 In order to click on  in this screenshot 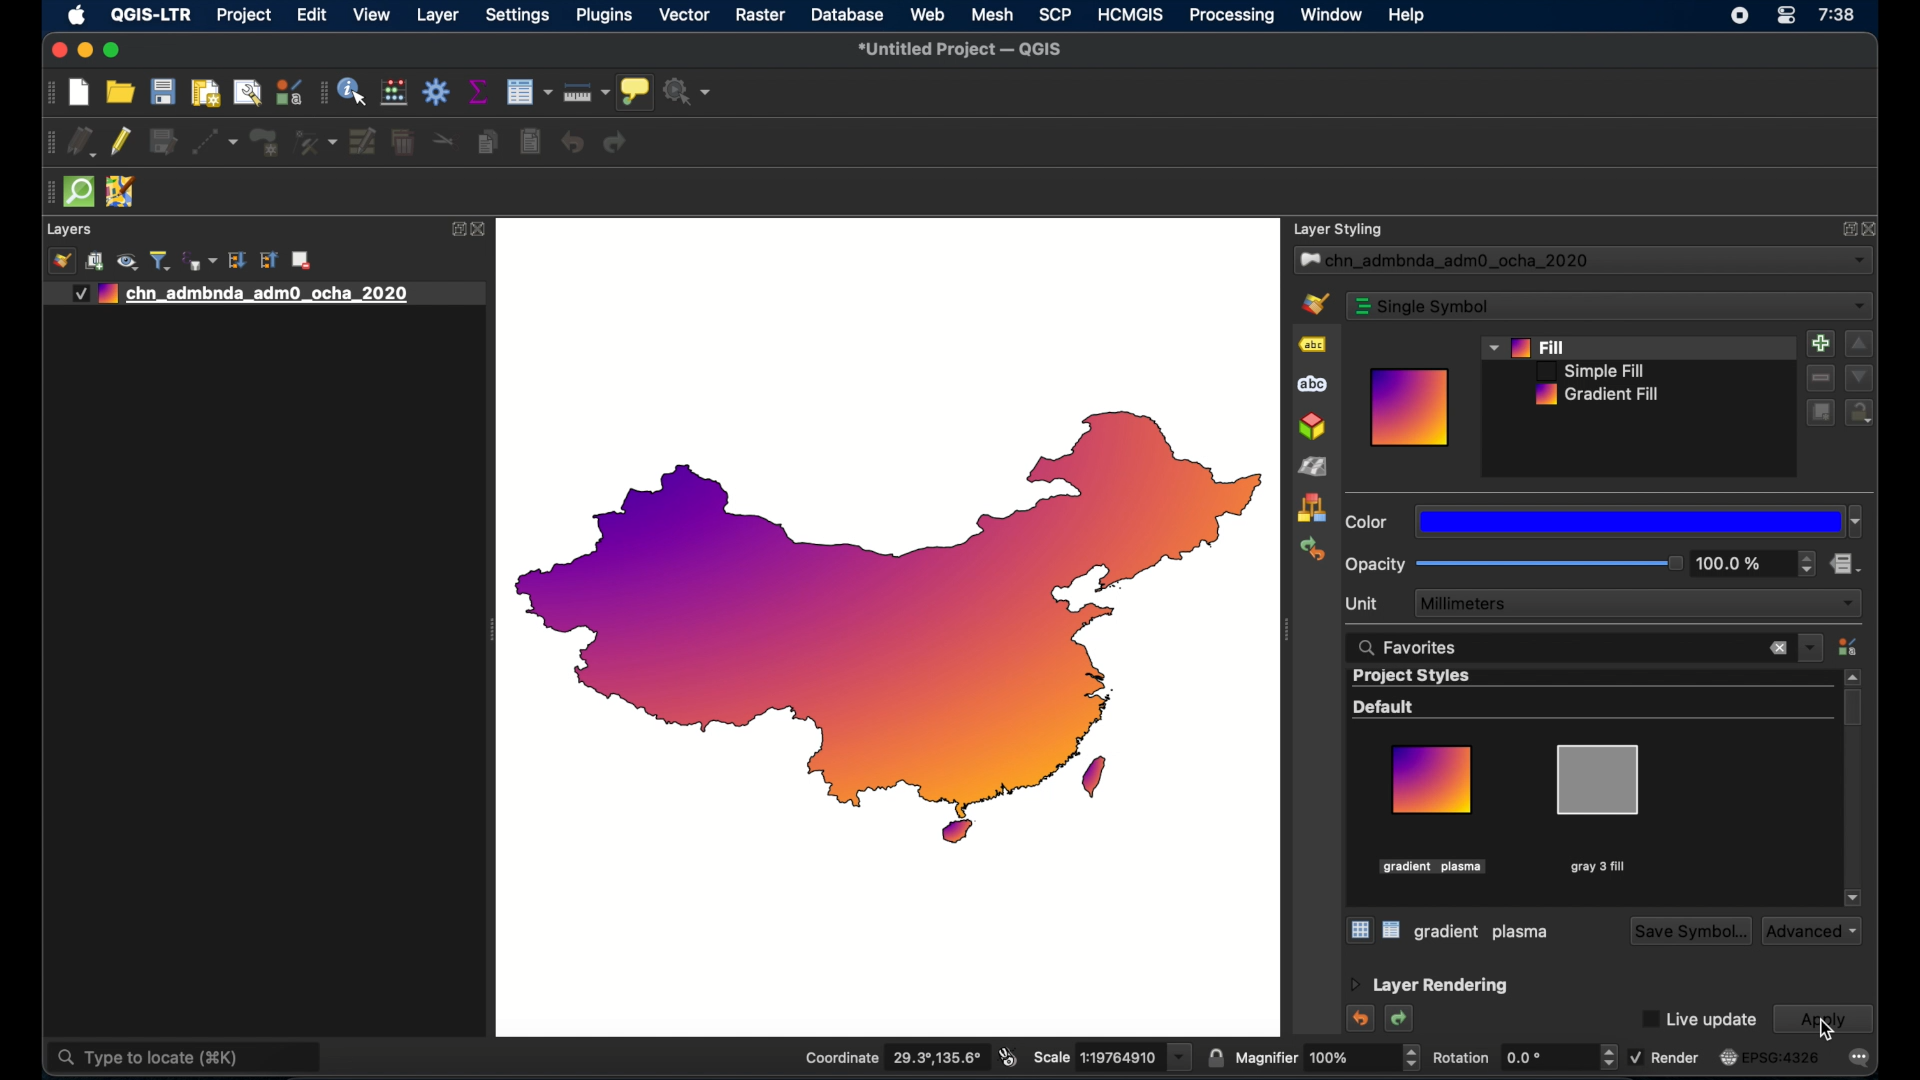, I will do `click(890, 1057)`.